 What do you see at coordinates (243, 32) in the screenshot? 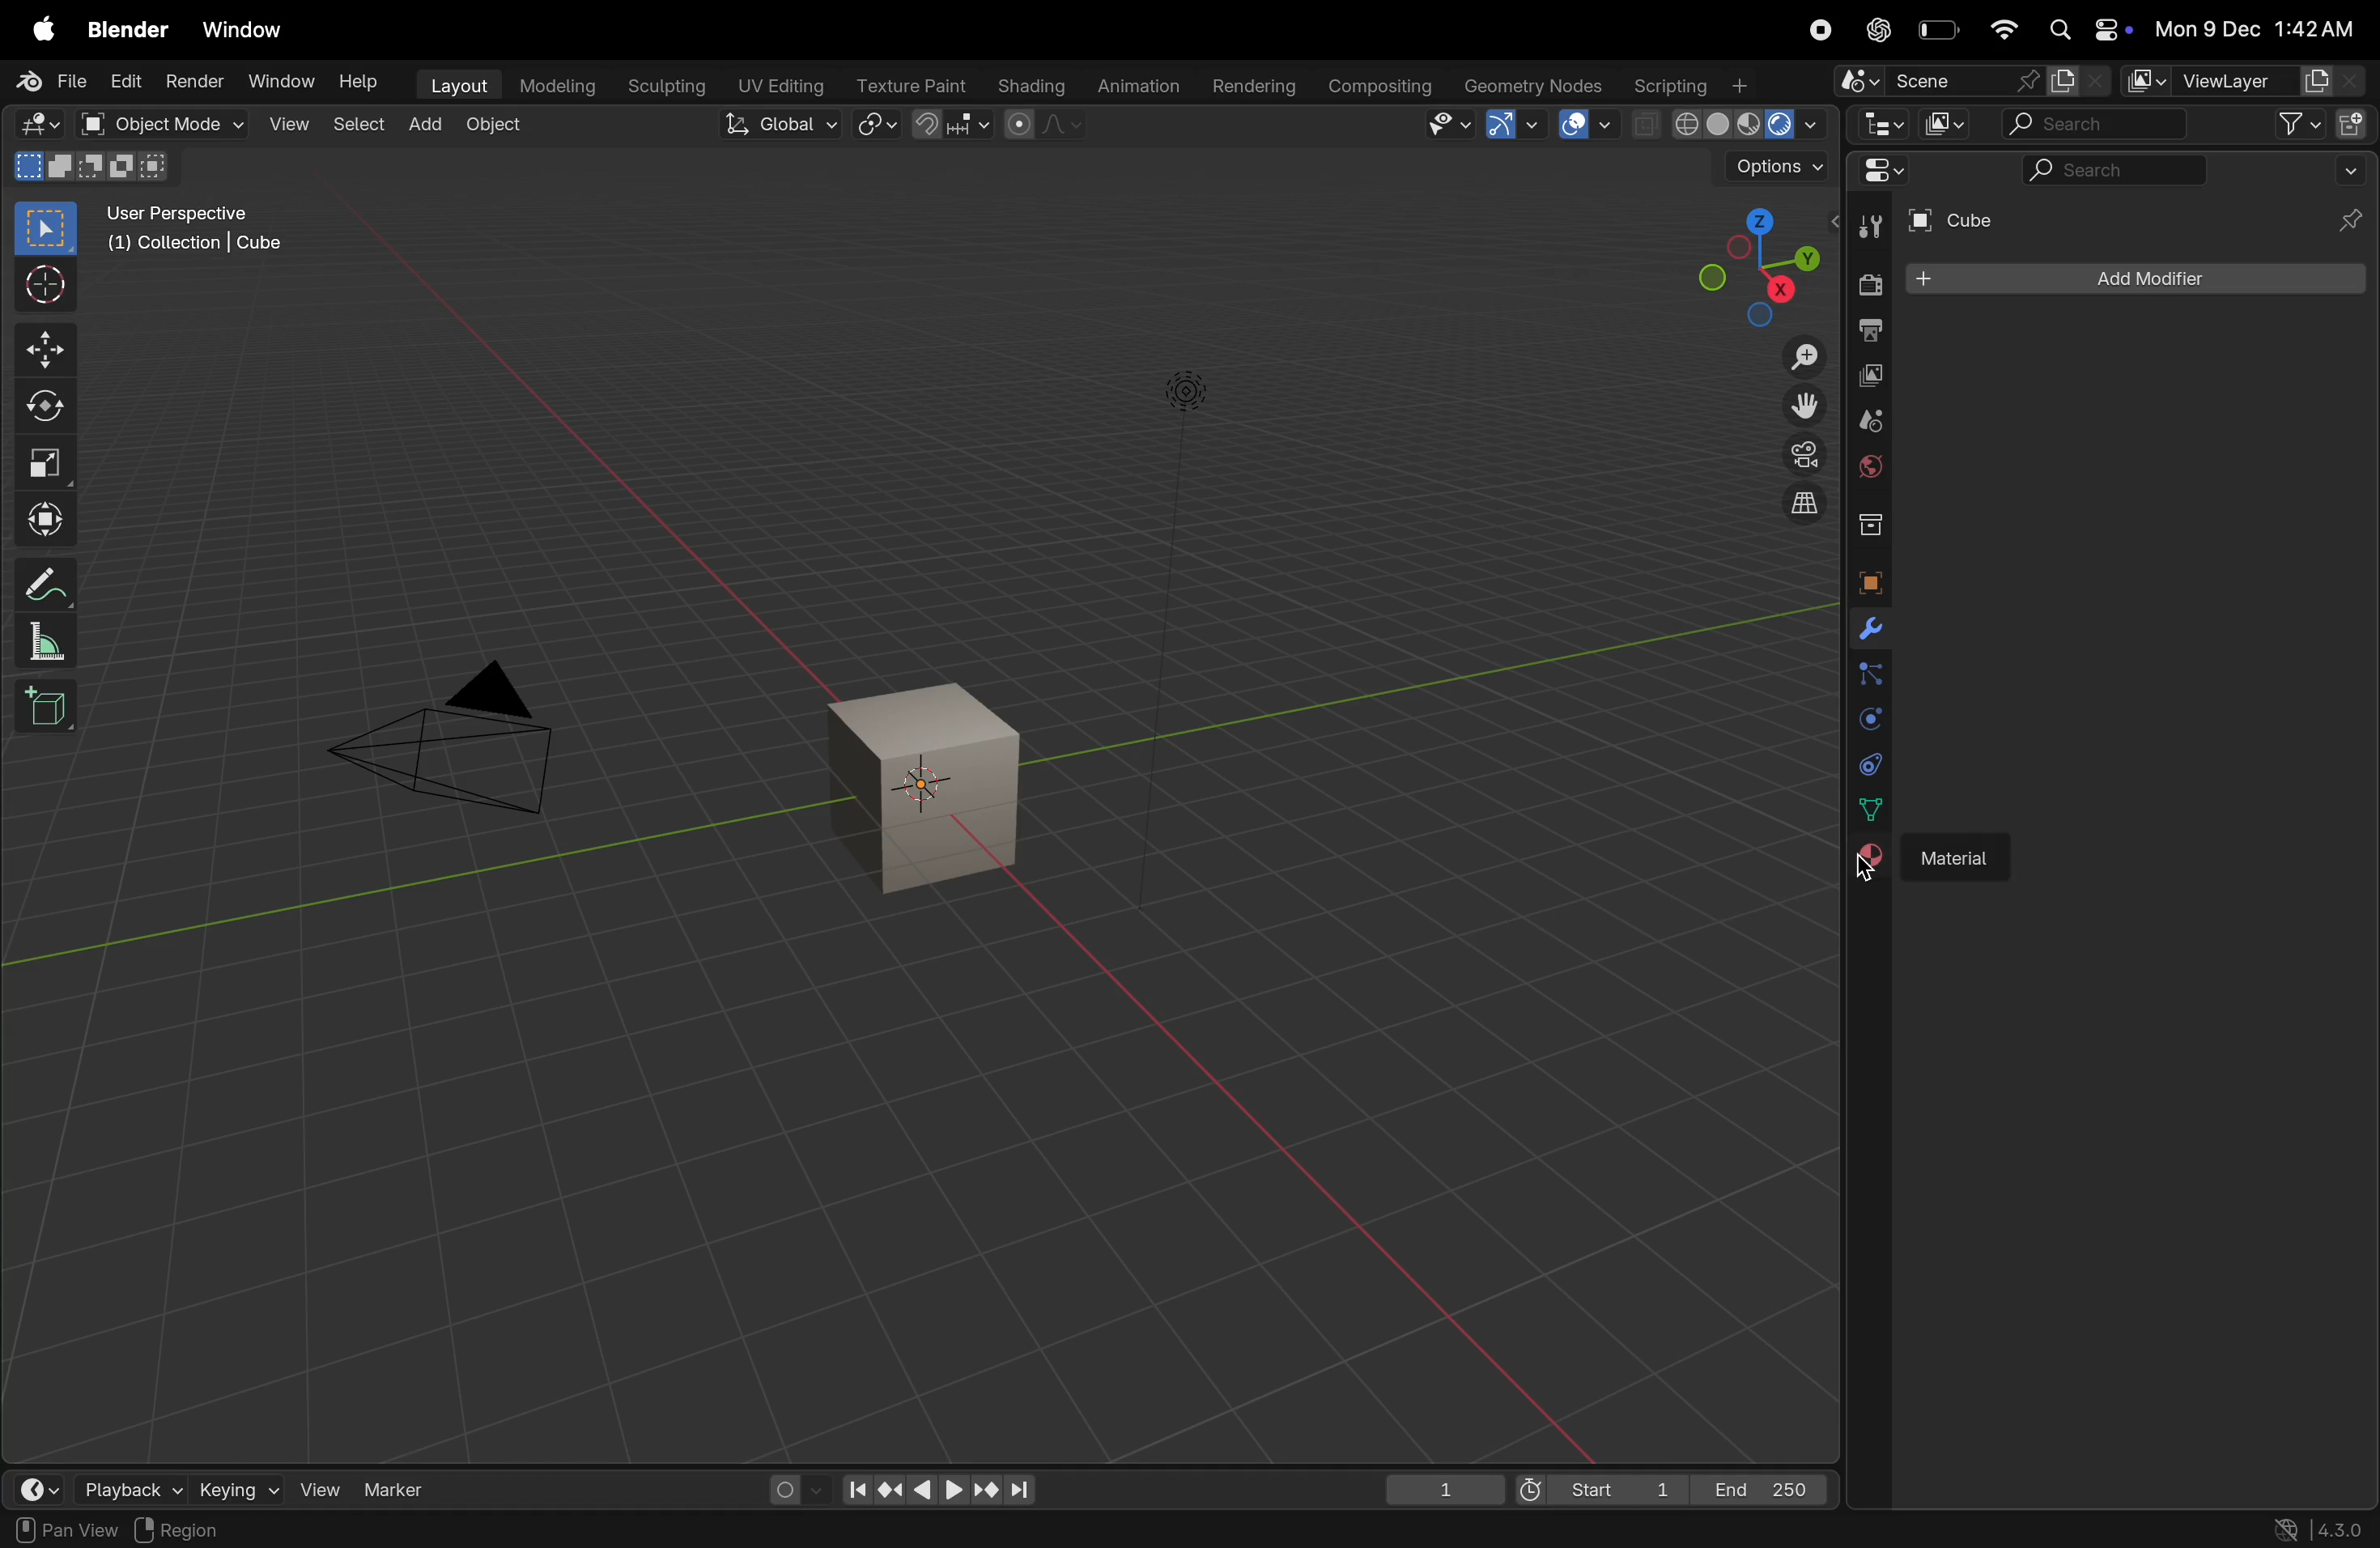
I see `Window` at bounding box center [243, 32].